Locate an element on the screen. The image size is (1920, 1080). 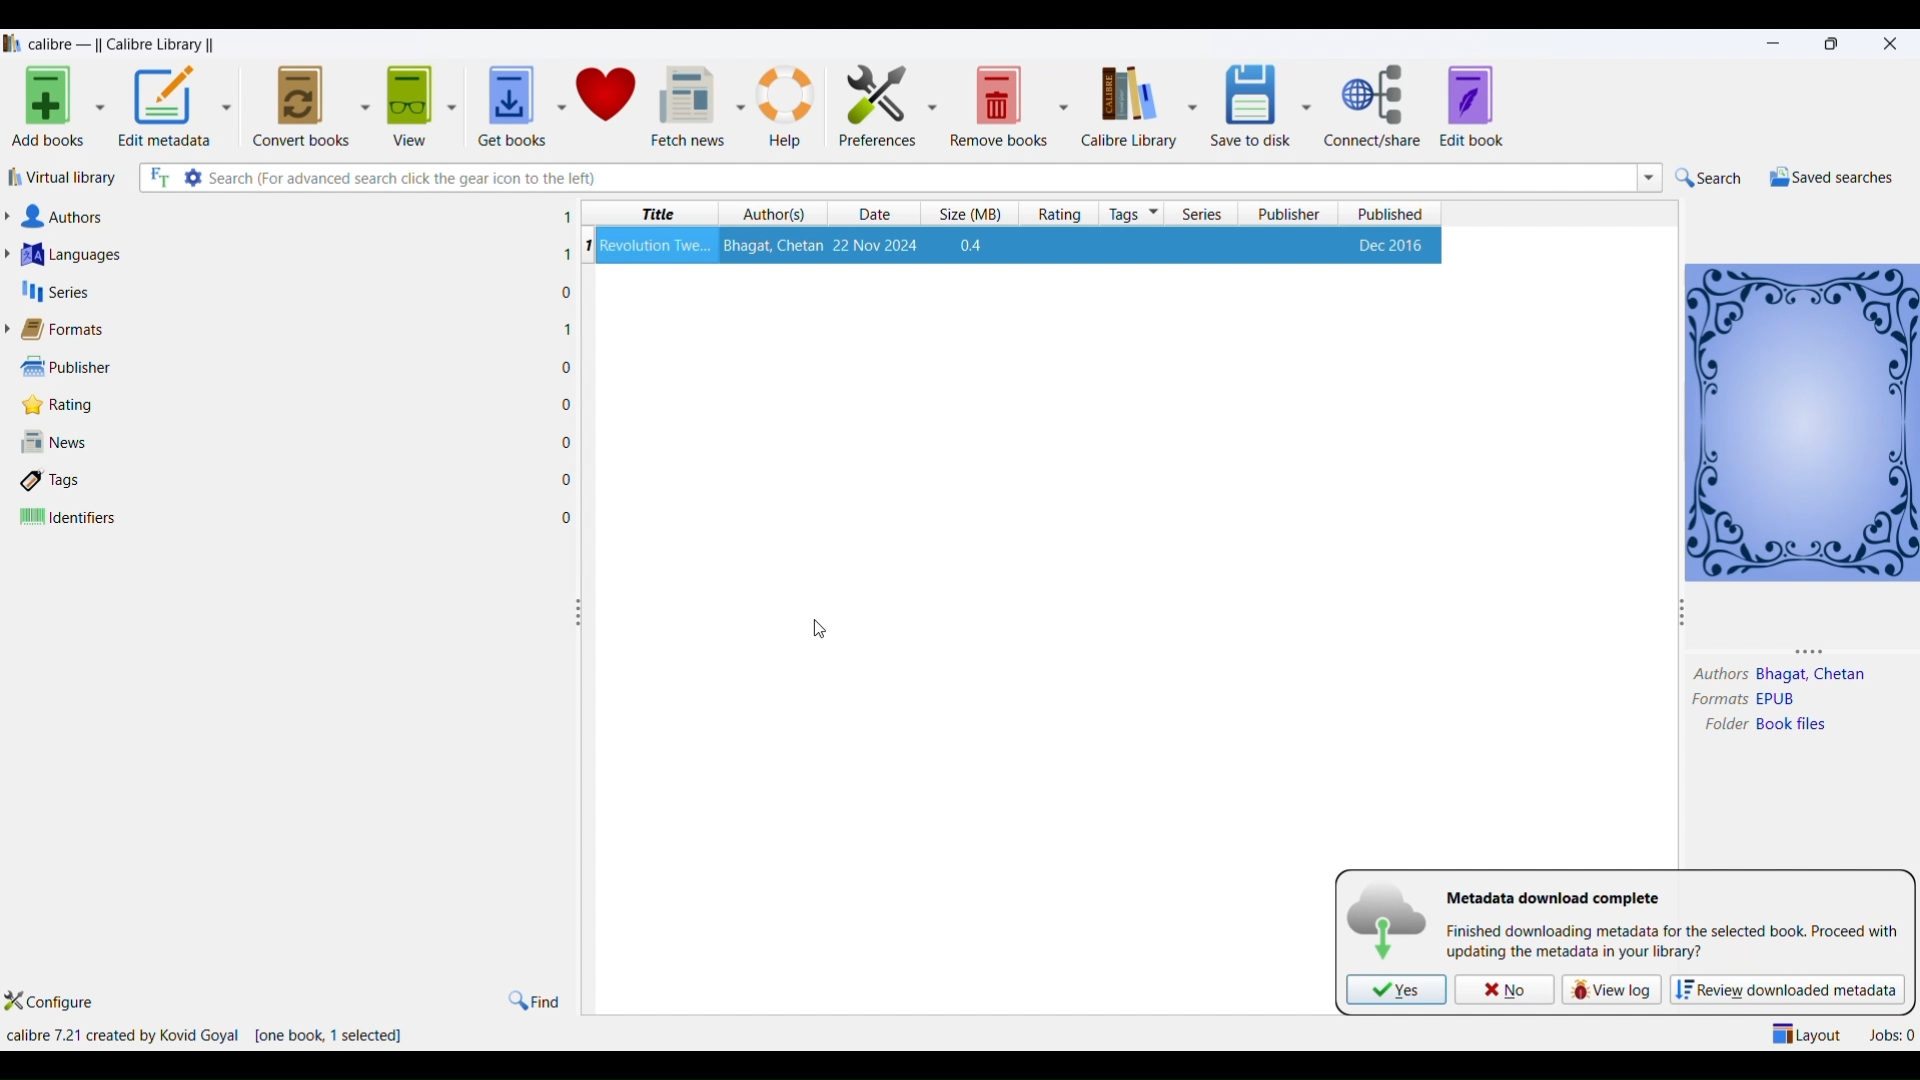
donate to calibre is located at coordinates (608, 97).